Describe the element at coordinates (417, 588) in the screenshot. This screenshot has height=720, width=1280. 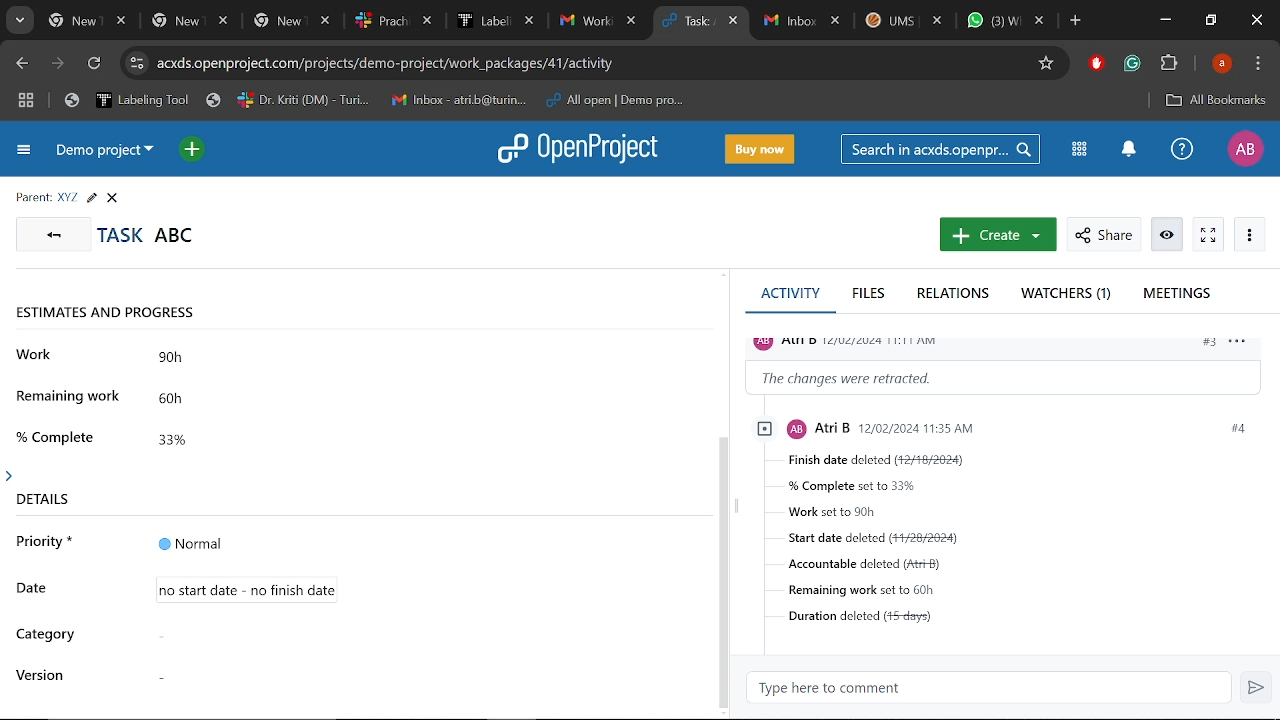
I see `Timeline details` at that location.